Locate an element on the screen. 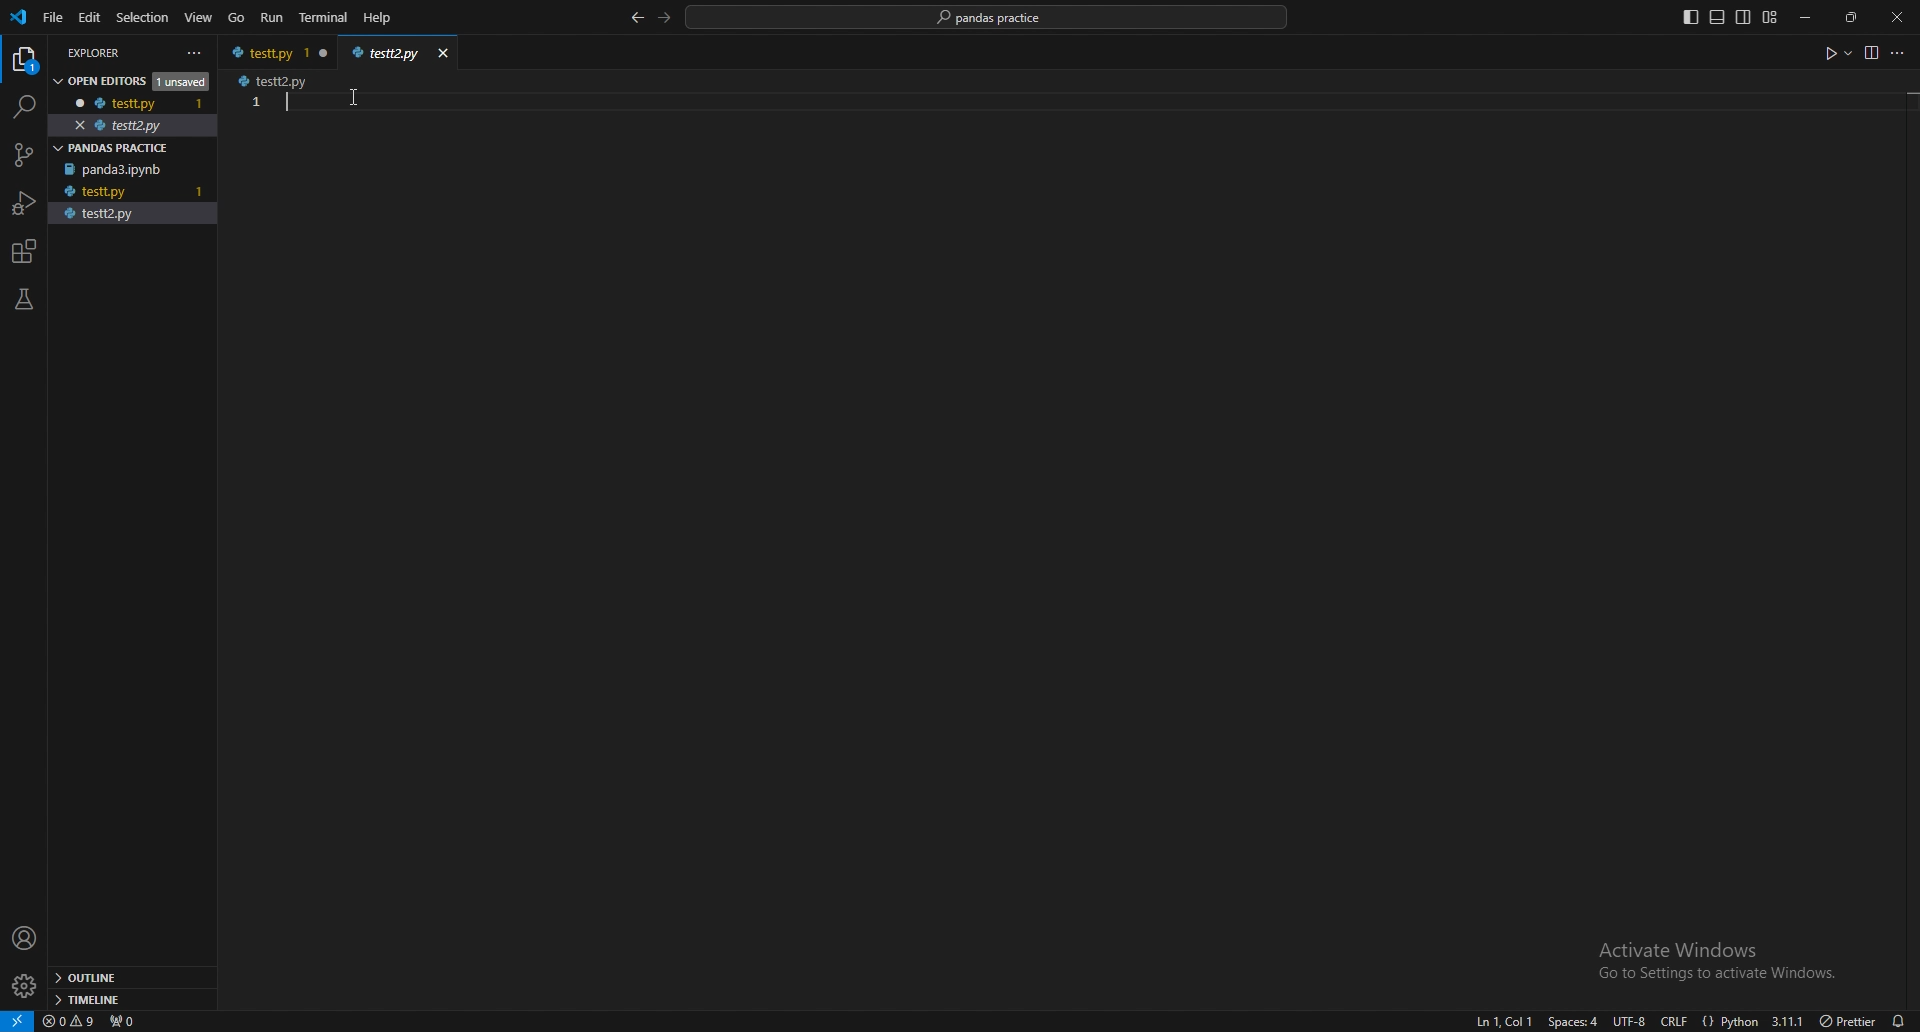 The image size is (1920, 1032). ) Prettier is located at coordinates (1847, 1019).